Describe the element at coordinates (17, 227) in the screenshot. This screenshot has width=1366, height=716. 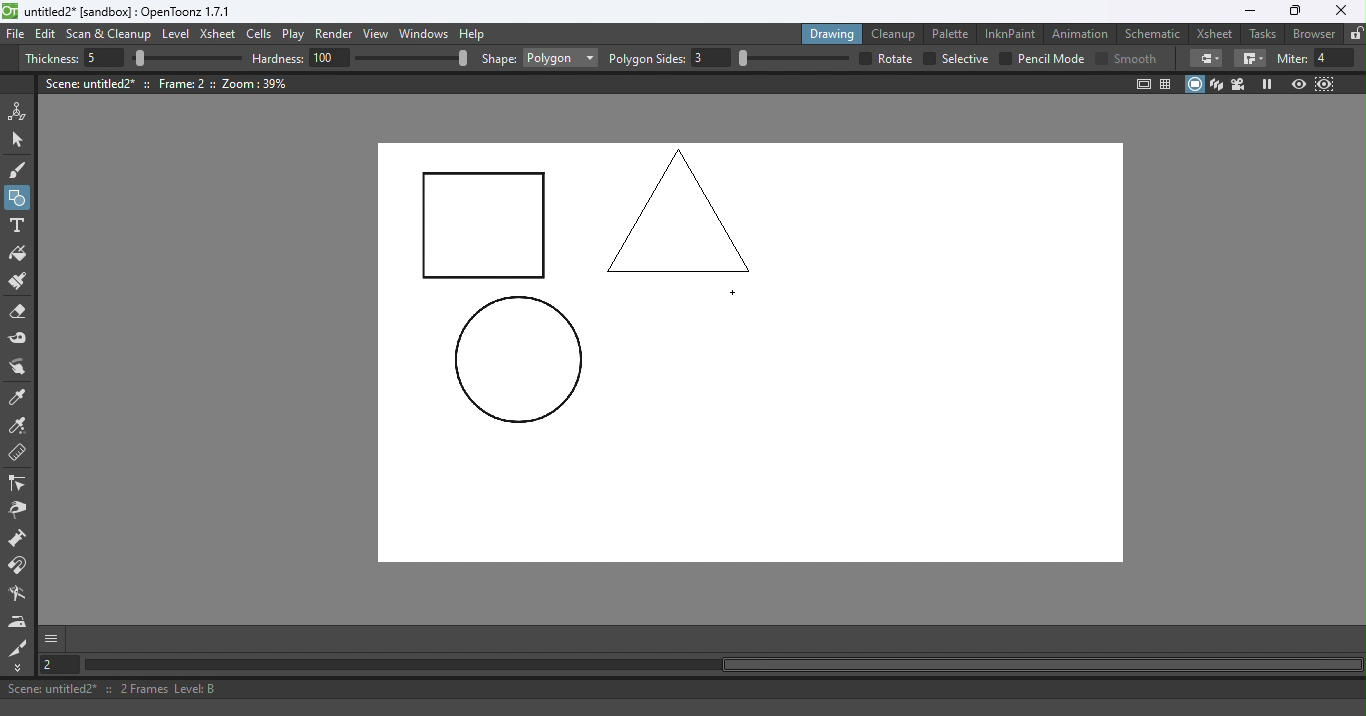
I see `Type tool` at that location.